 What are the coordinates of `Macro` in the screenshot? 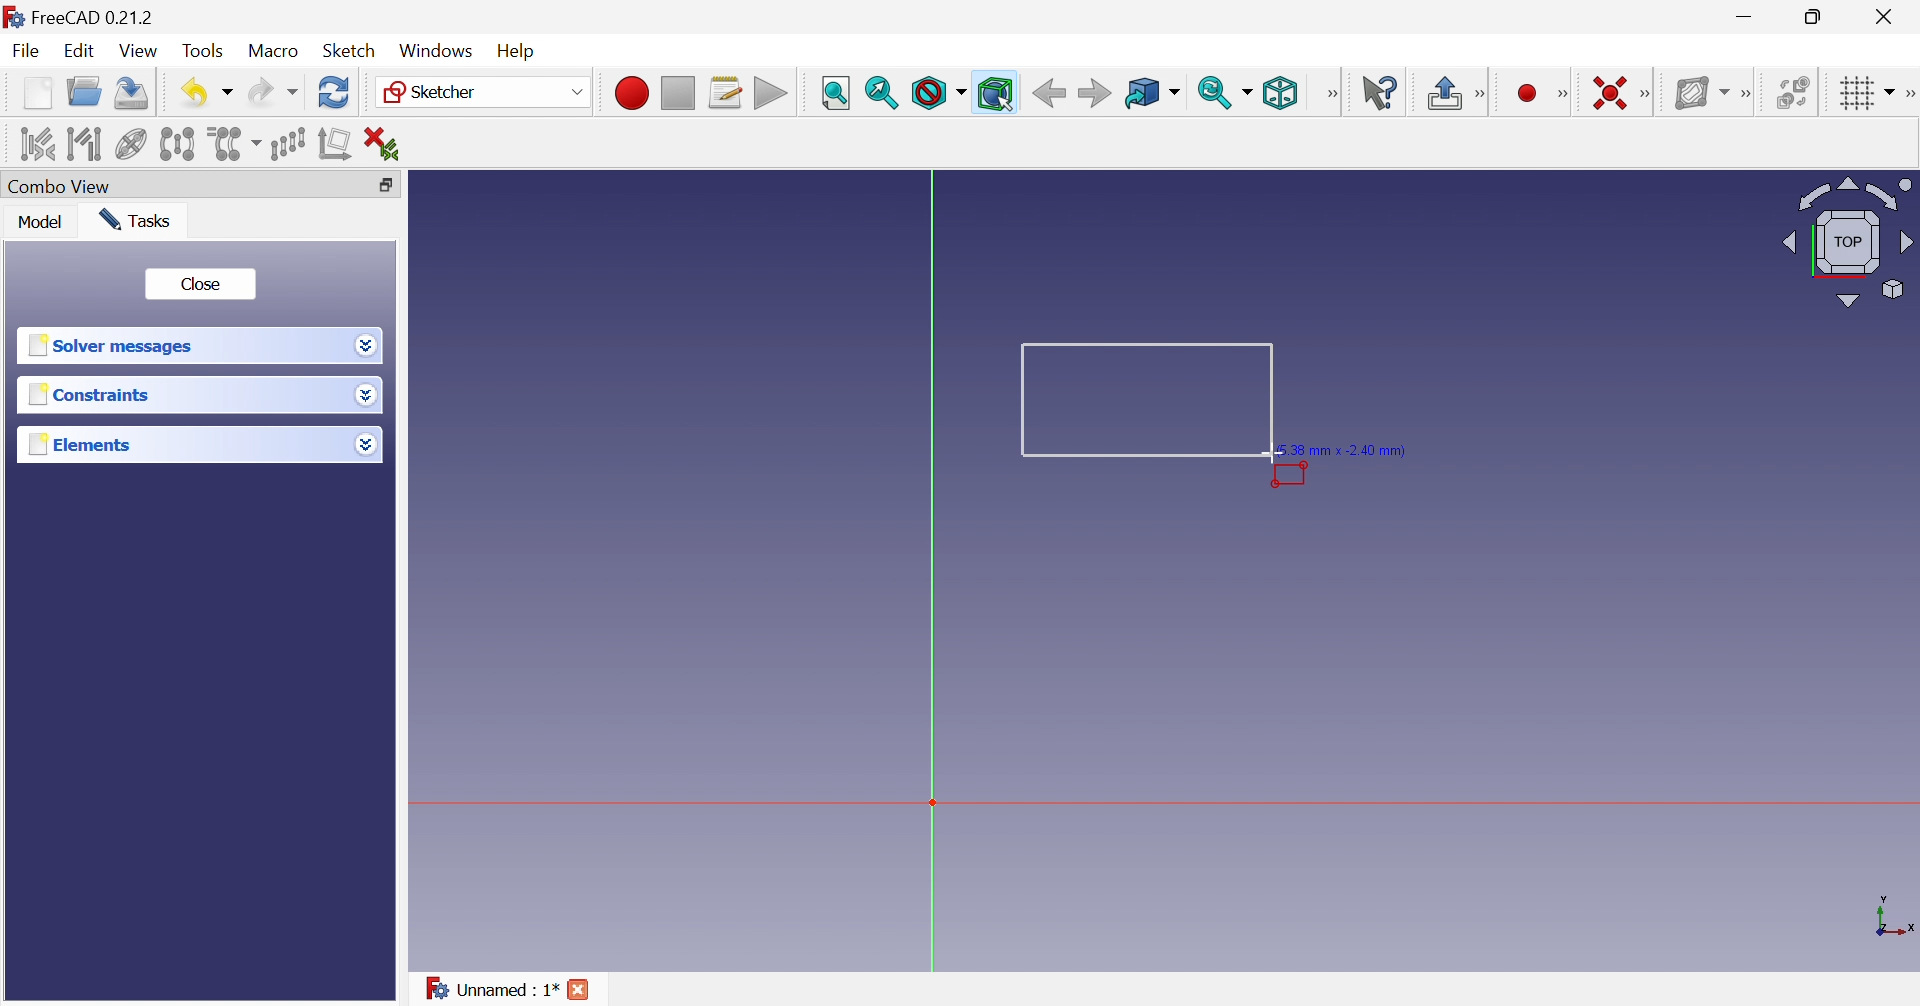 It's located at (271, 51).